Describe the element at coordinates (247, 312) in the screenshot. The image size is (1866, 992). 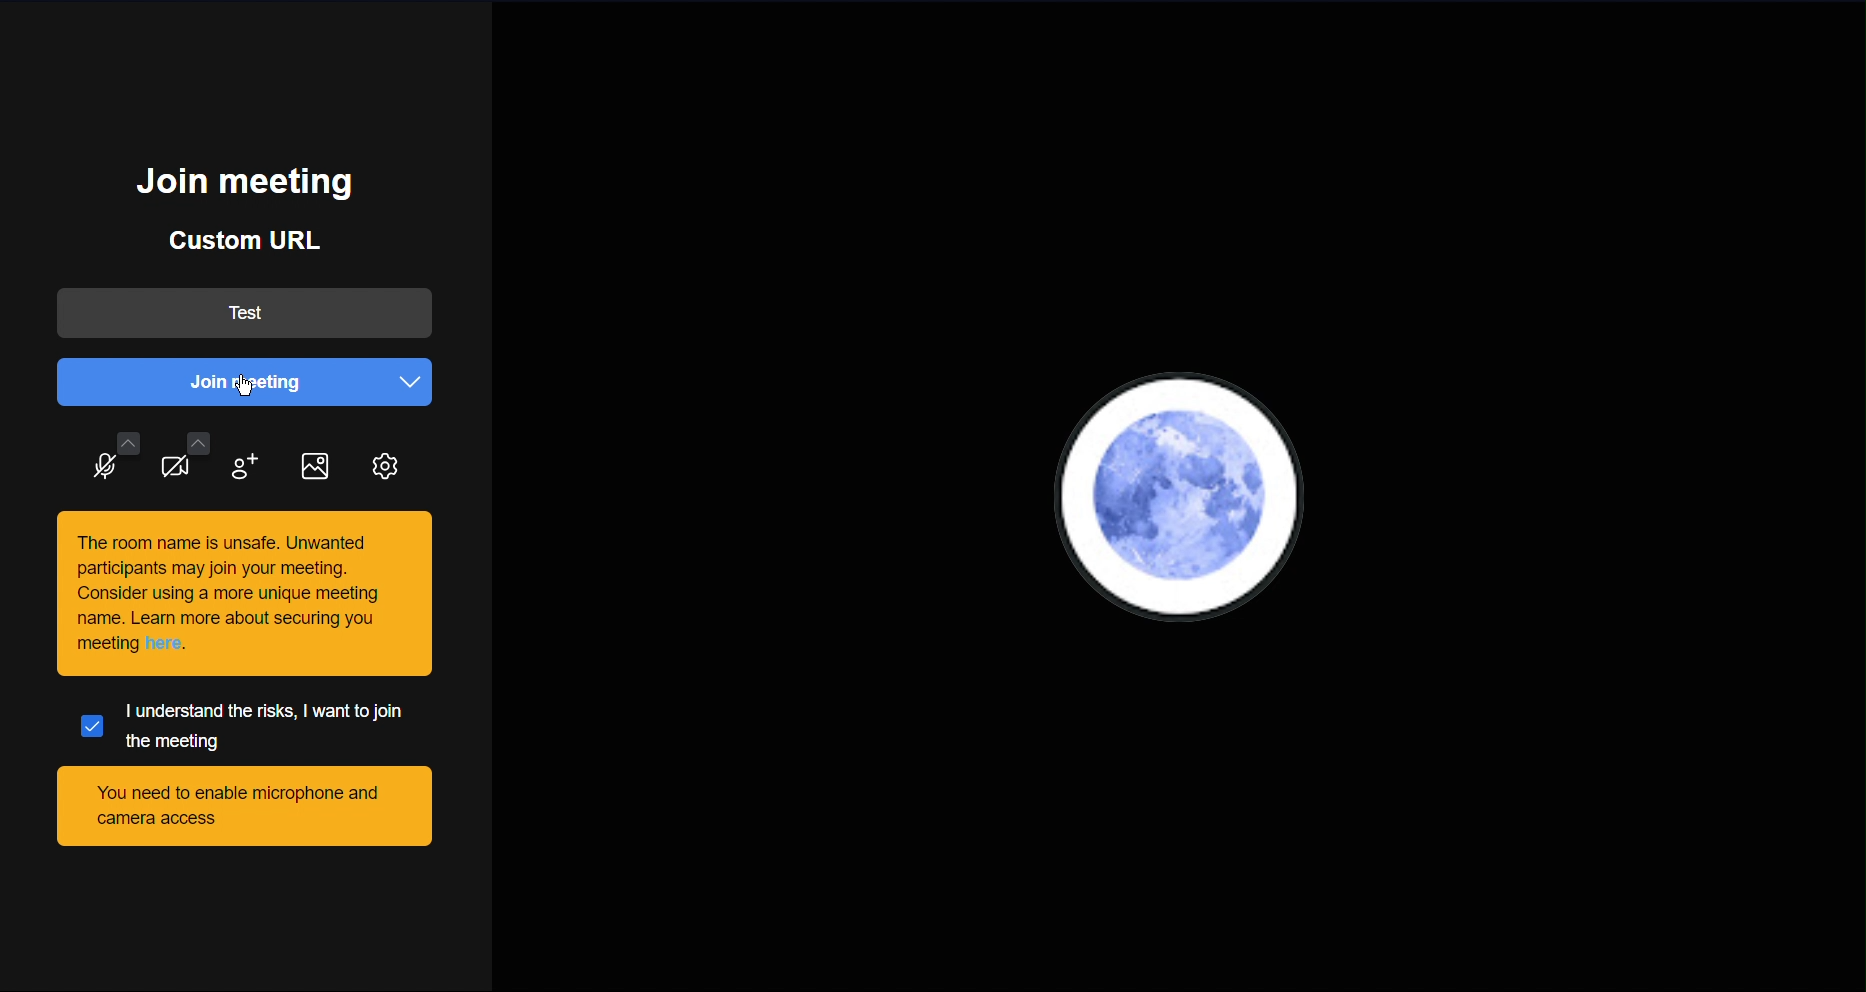
I see `Test` at that location.